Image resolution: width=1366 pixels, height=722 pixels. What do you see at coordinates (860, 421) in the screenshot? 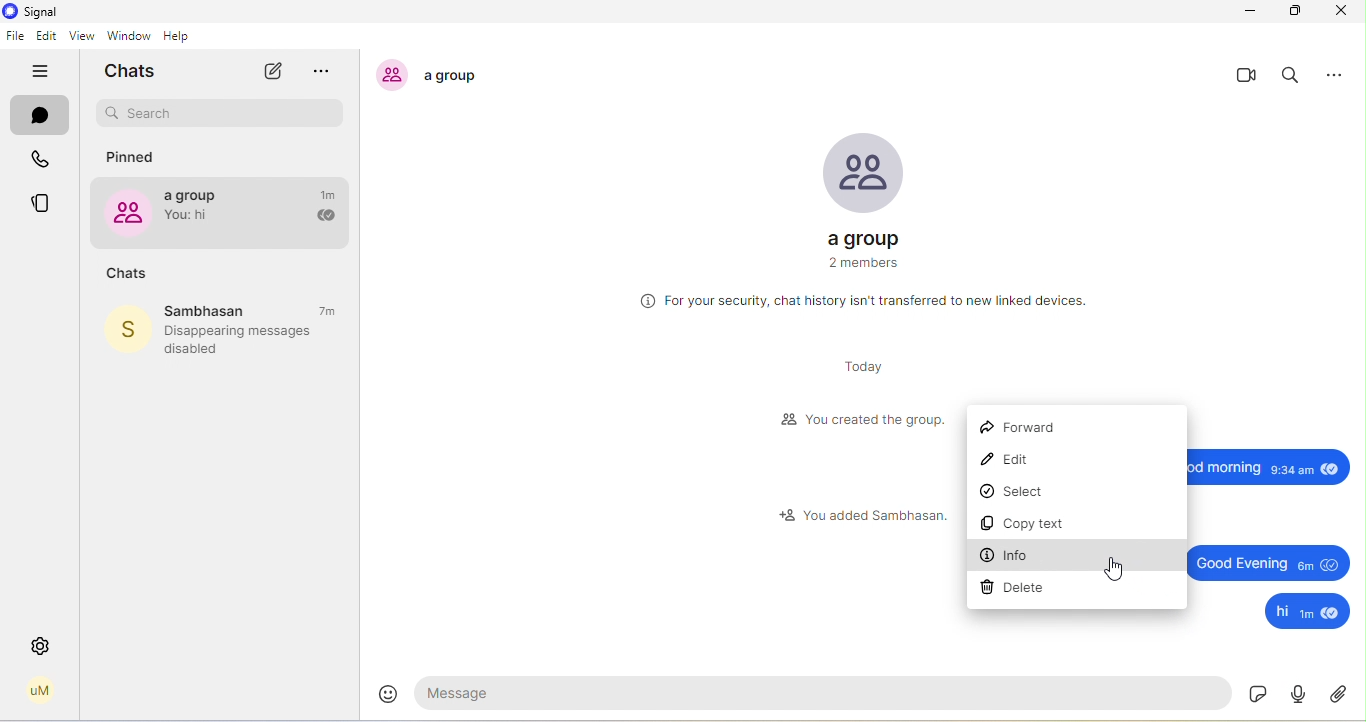
I see `you created the group` at bounding box center [860, 421].